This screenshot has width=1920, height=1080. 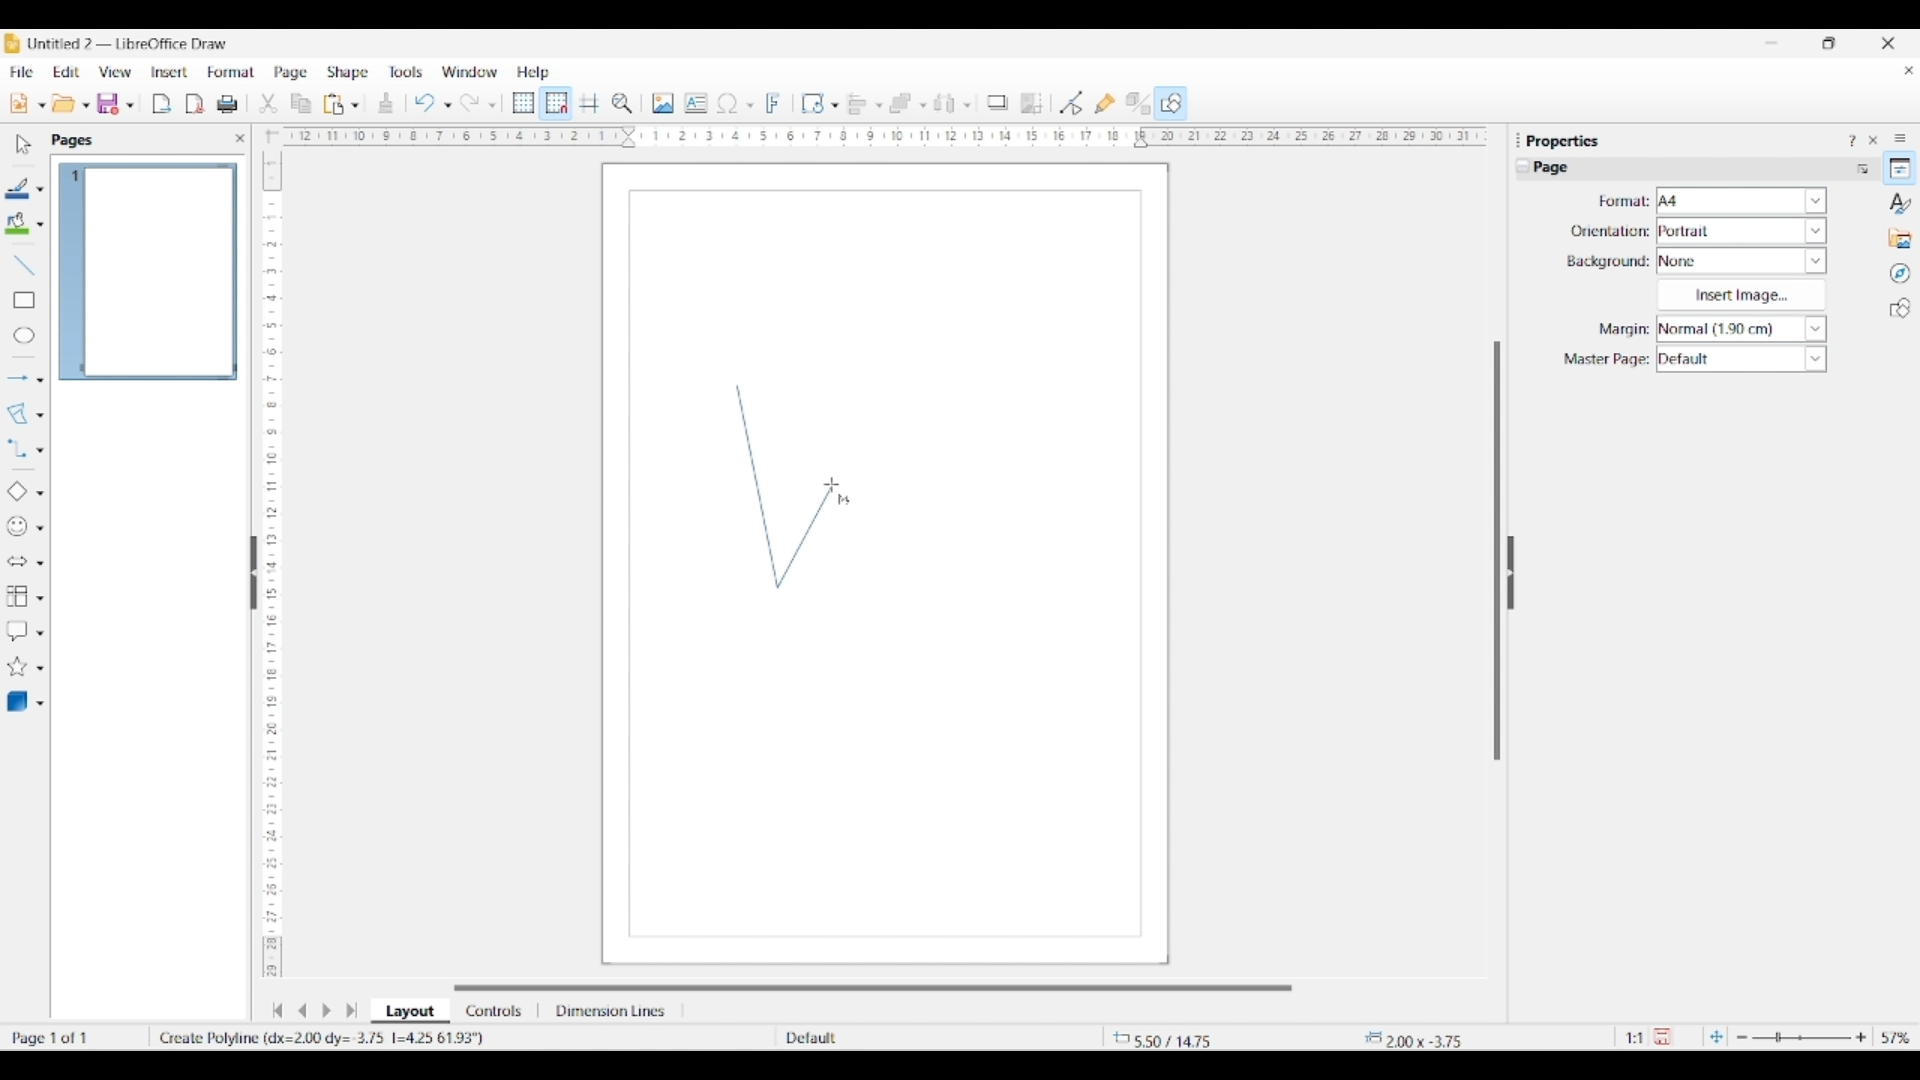 I want to click on Project and software name, so click(x=129, y=43).